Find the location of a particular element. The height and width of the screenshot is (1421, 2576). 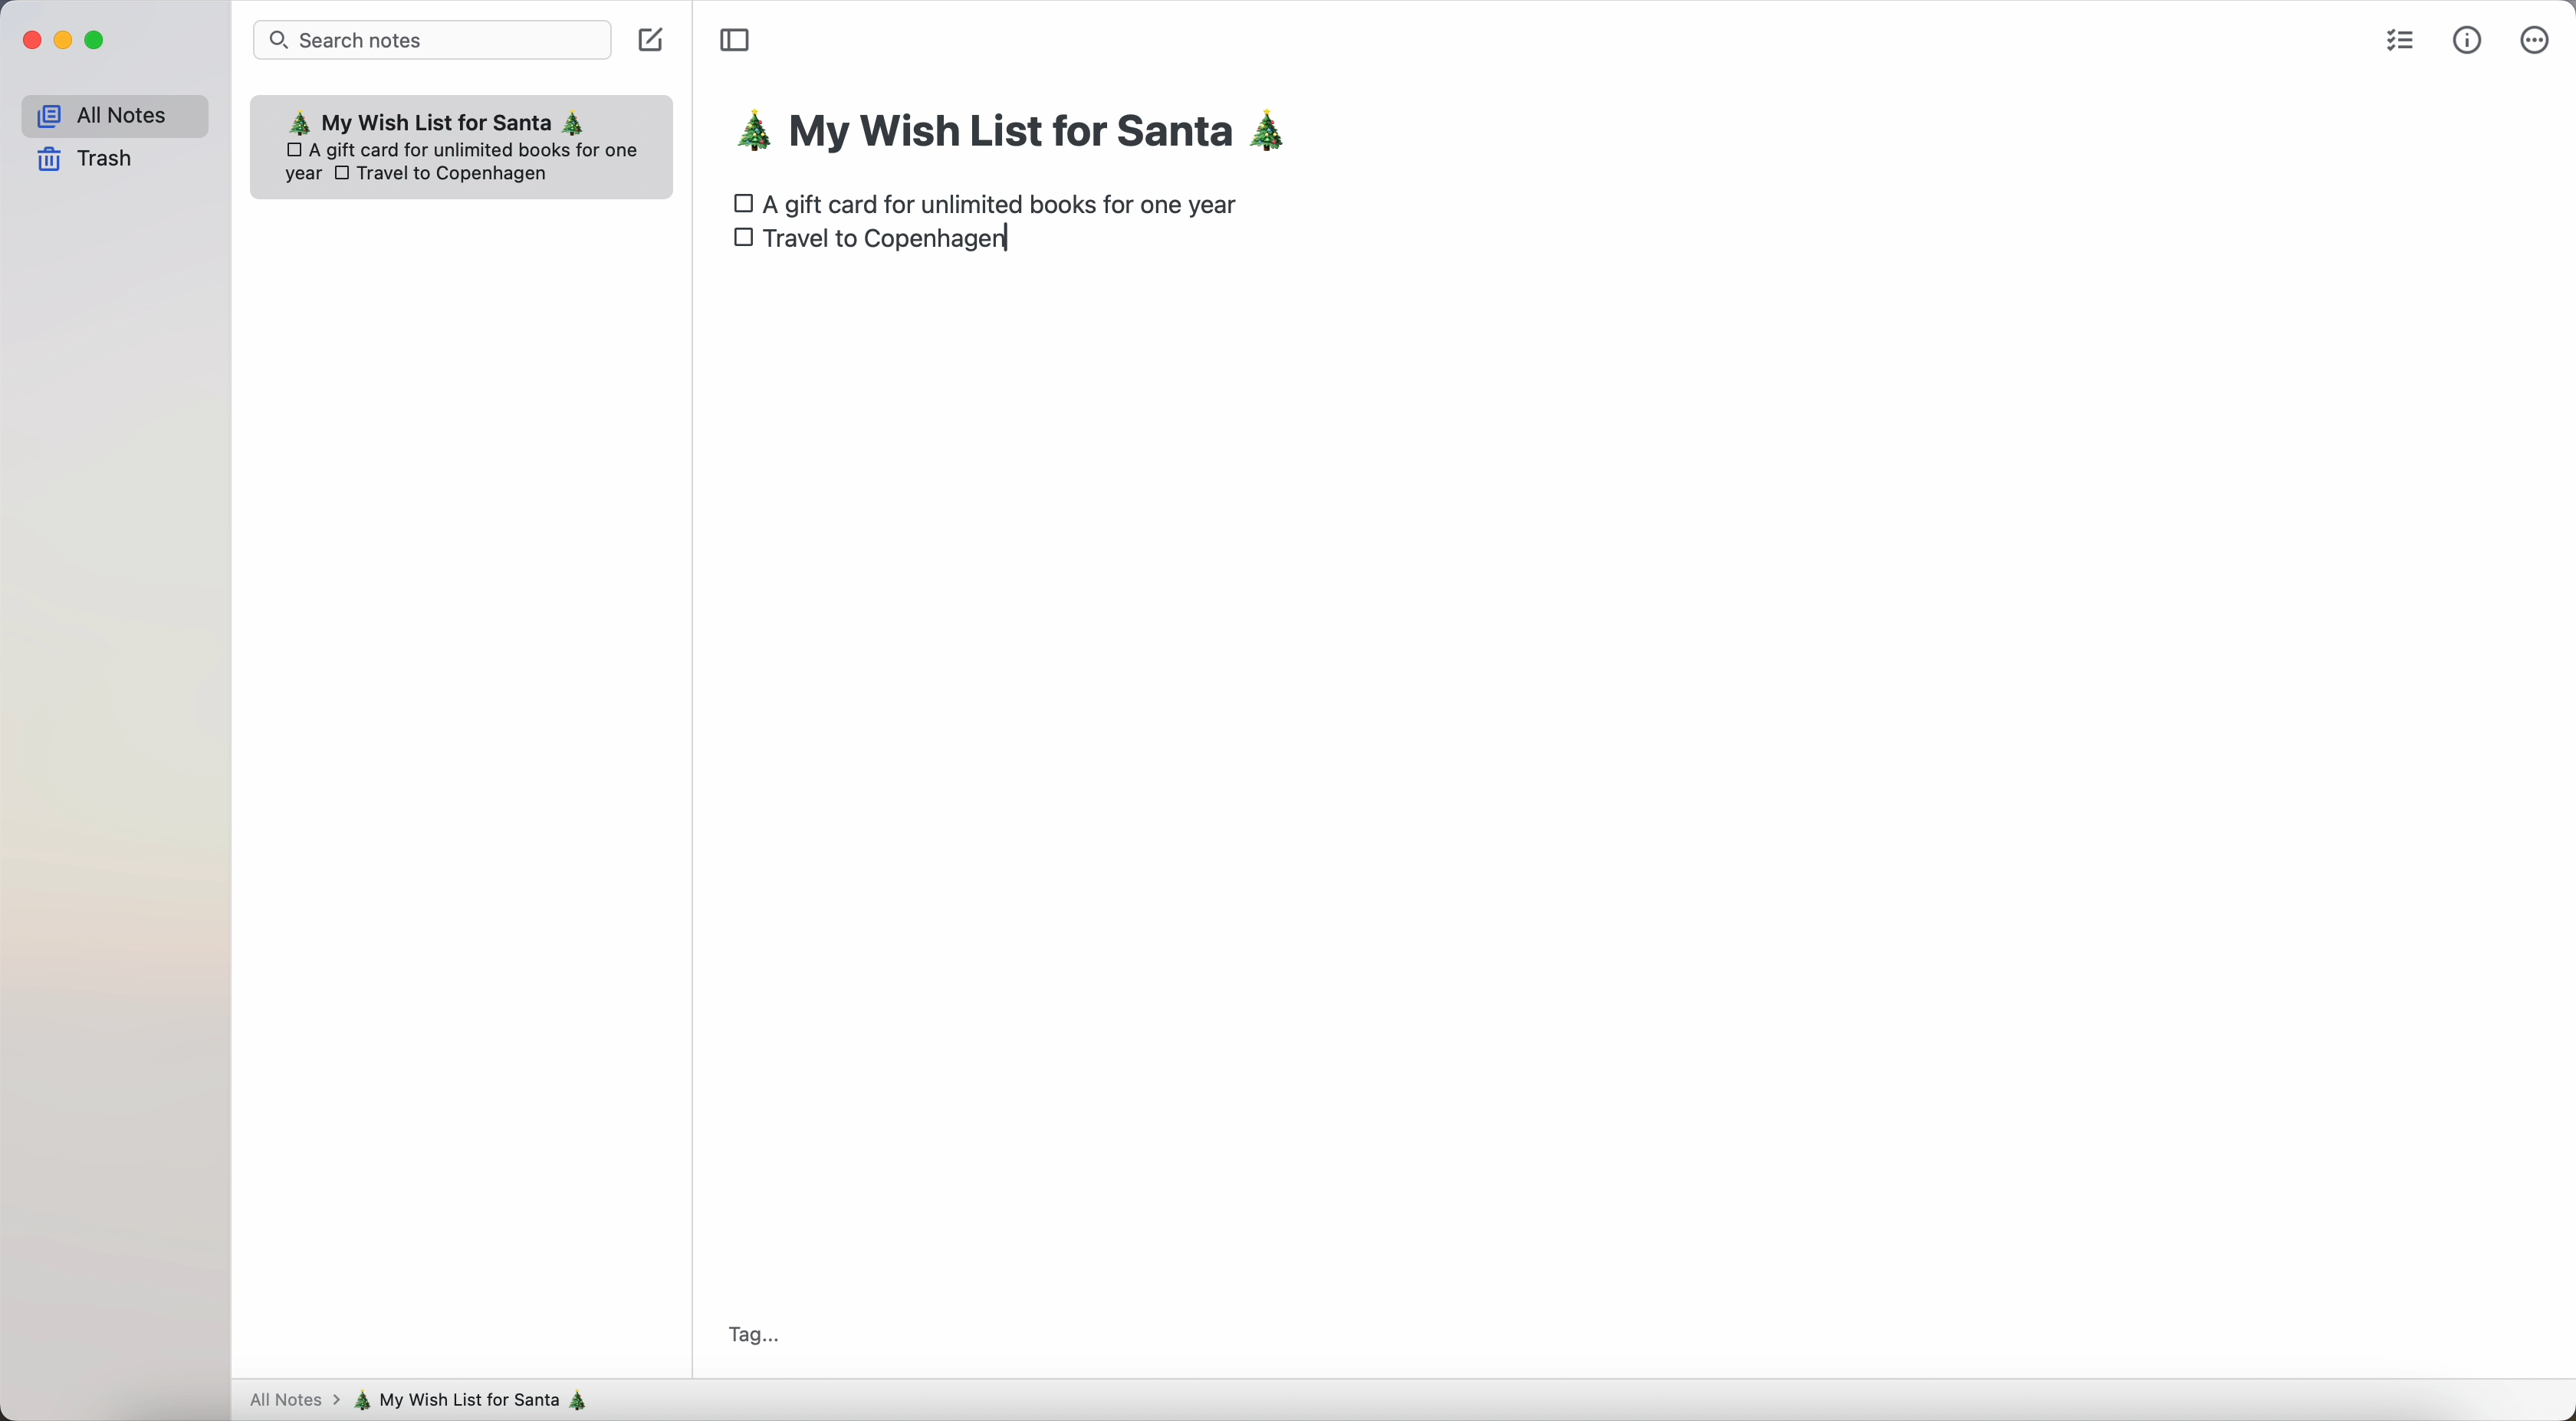

close Simplenote is located at coordinates (28, 40).